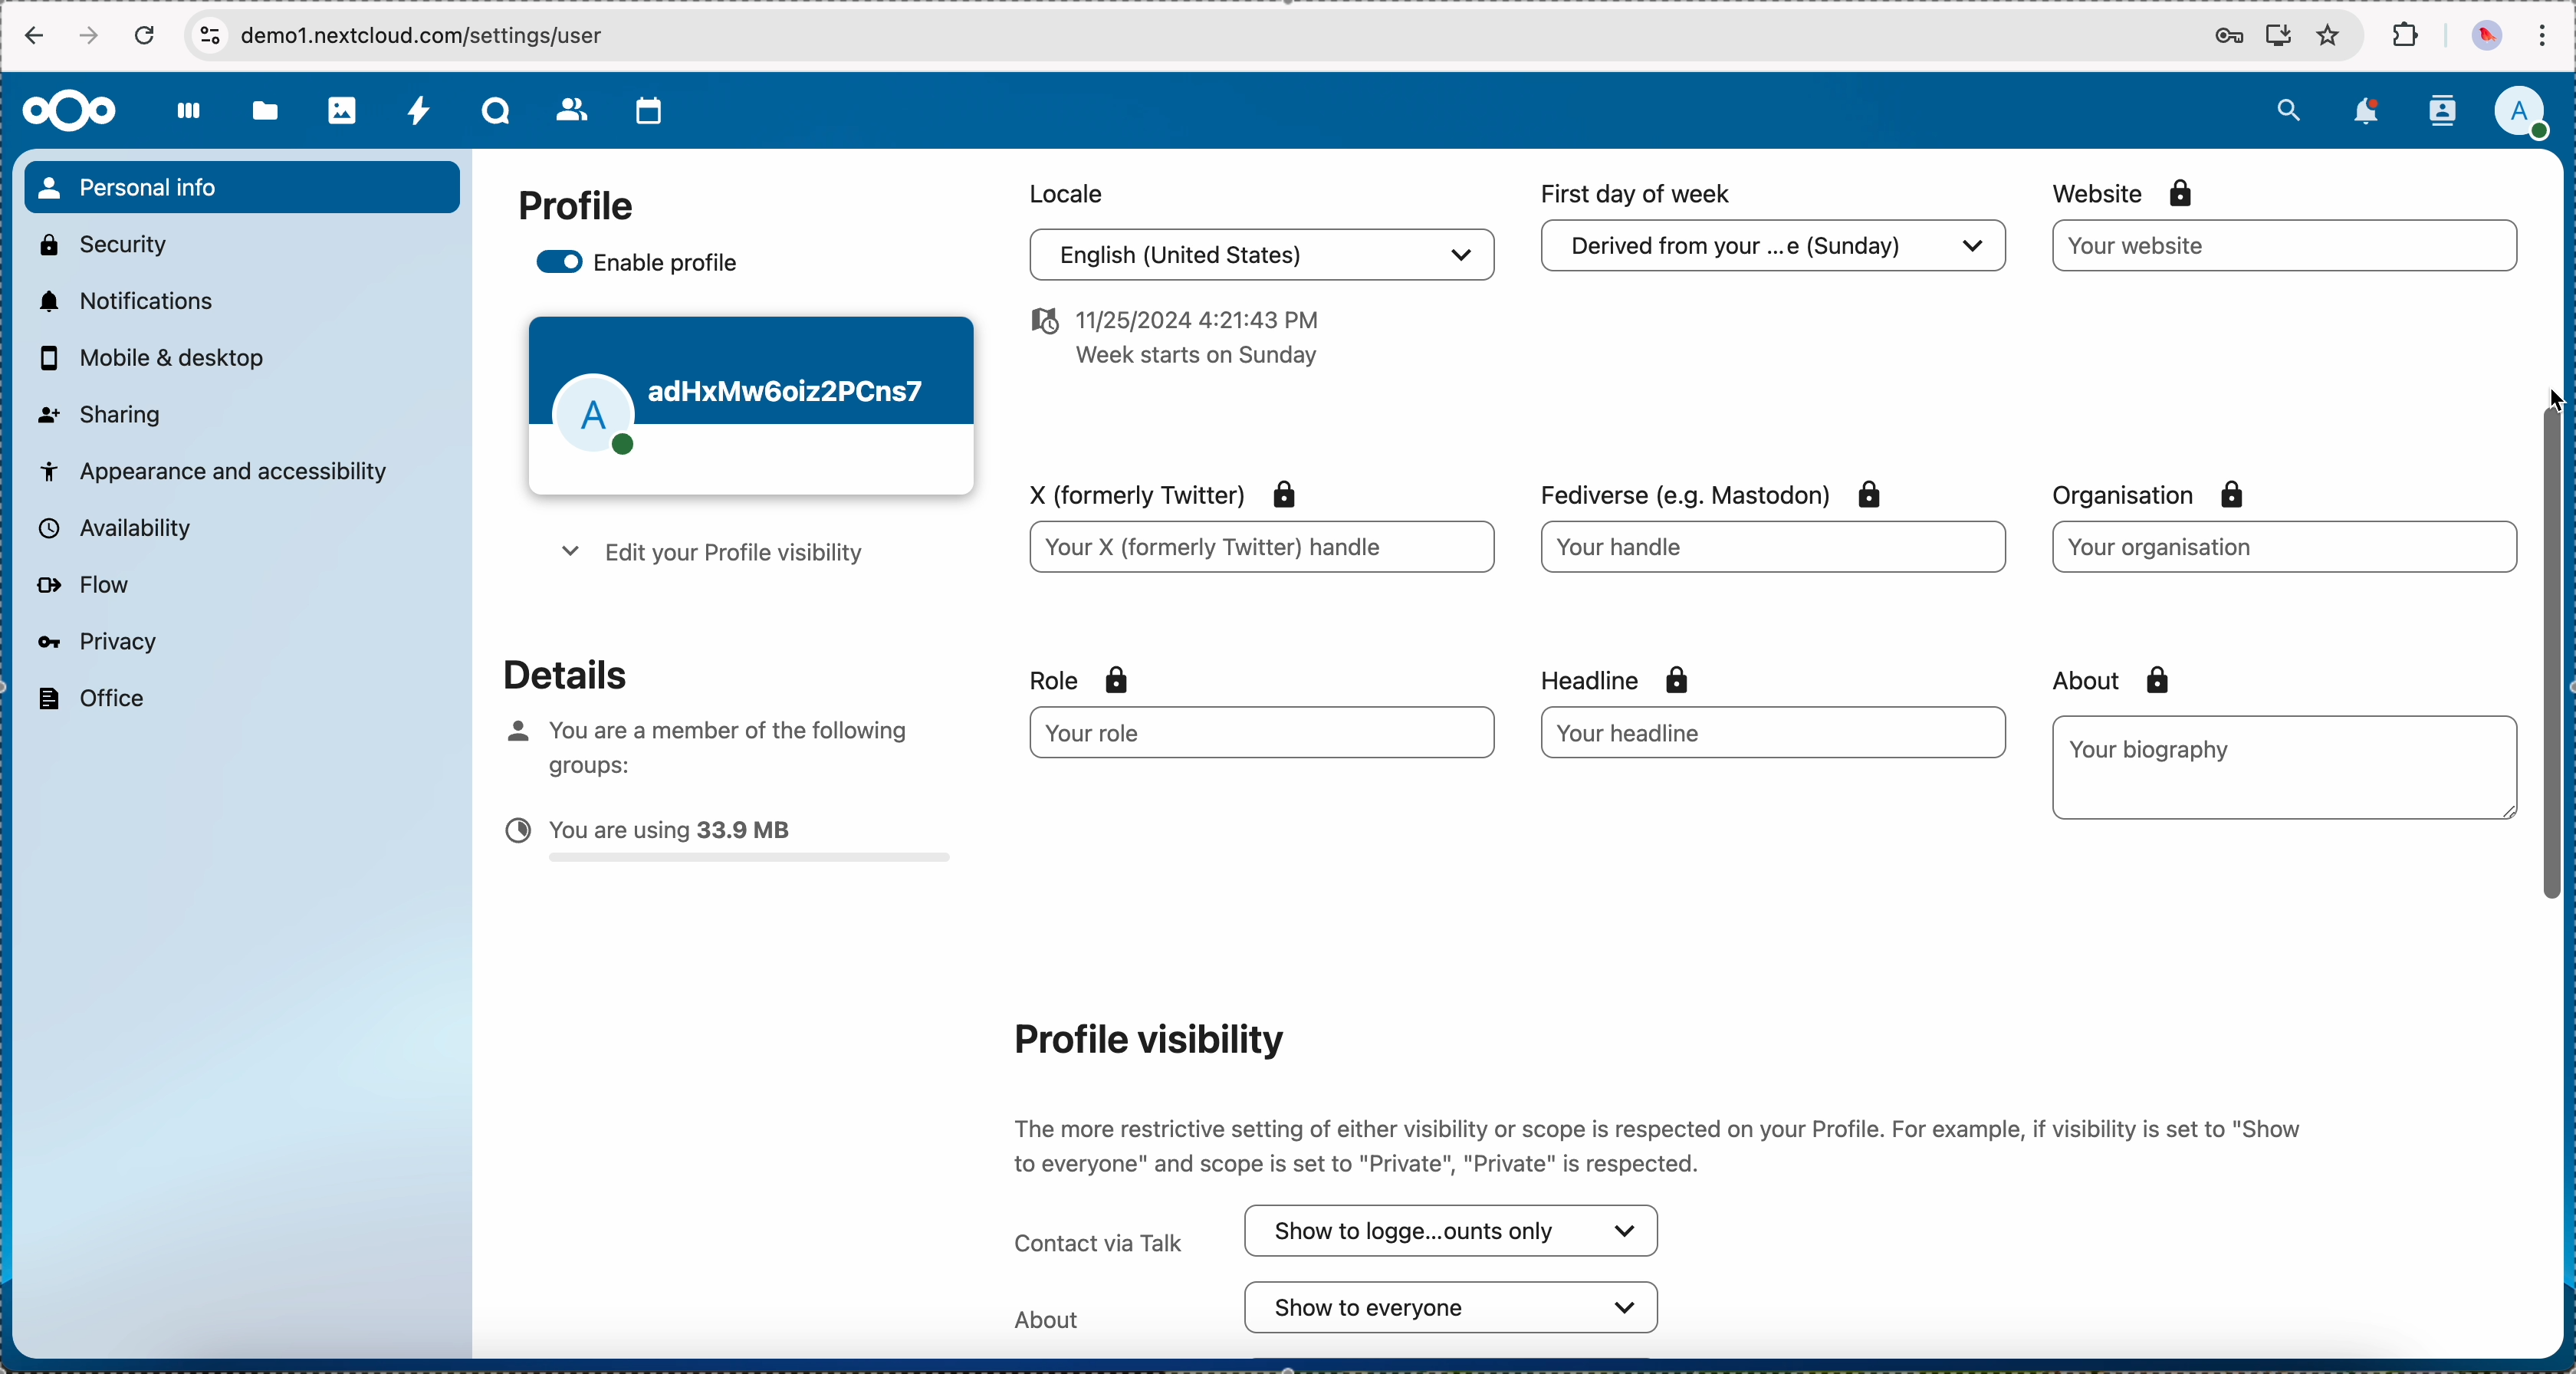 This screenshot has height=1374, width=2576. I want to click on notifications, so click(2370, 111).